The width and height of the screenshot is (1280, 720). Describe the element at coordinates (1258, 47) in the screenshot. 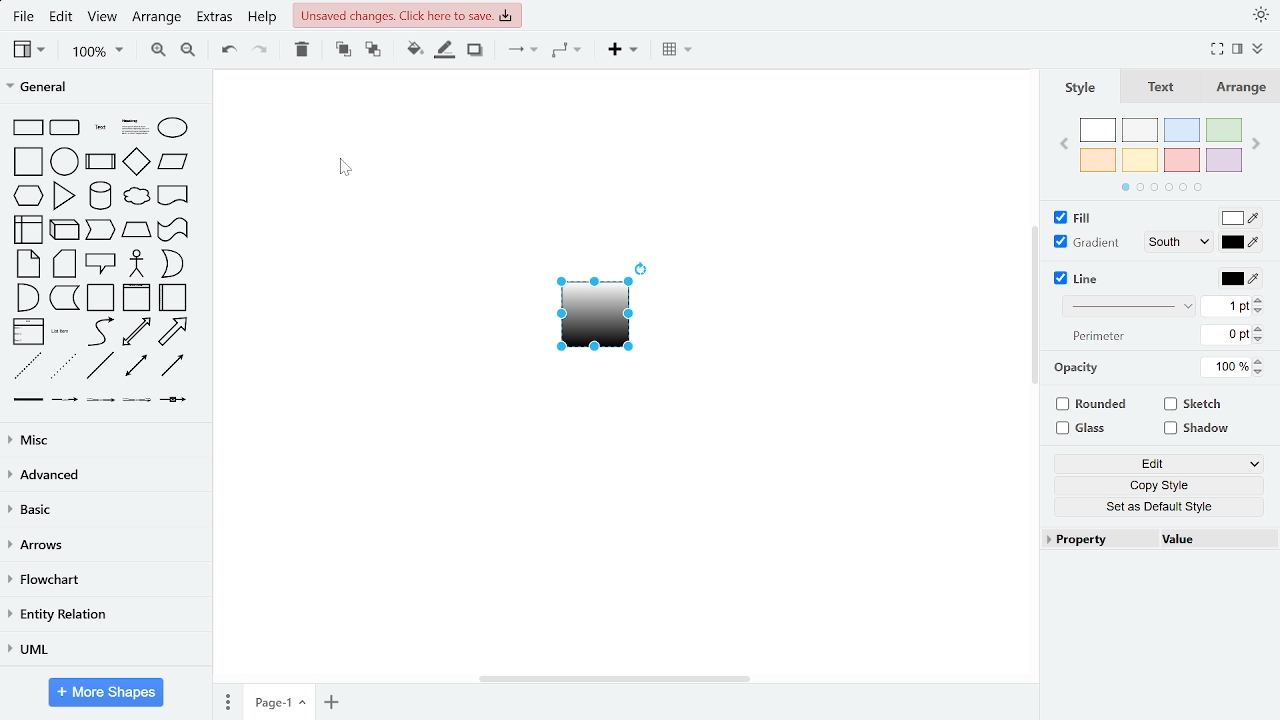

I see `collapse` at that location.